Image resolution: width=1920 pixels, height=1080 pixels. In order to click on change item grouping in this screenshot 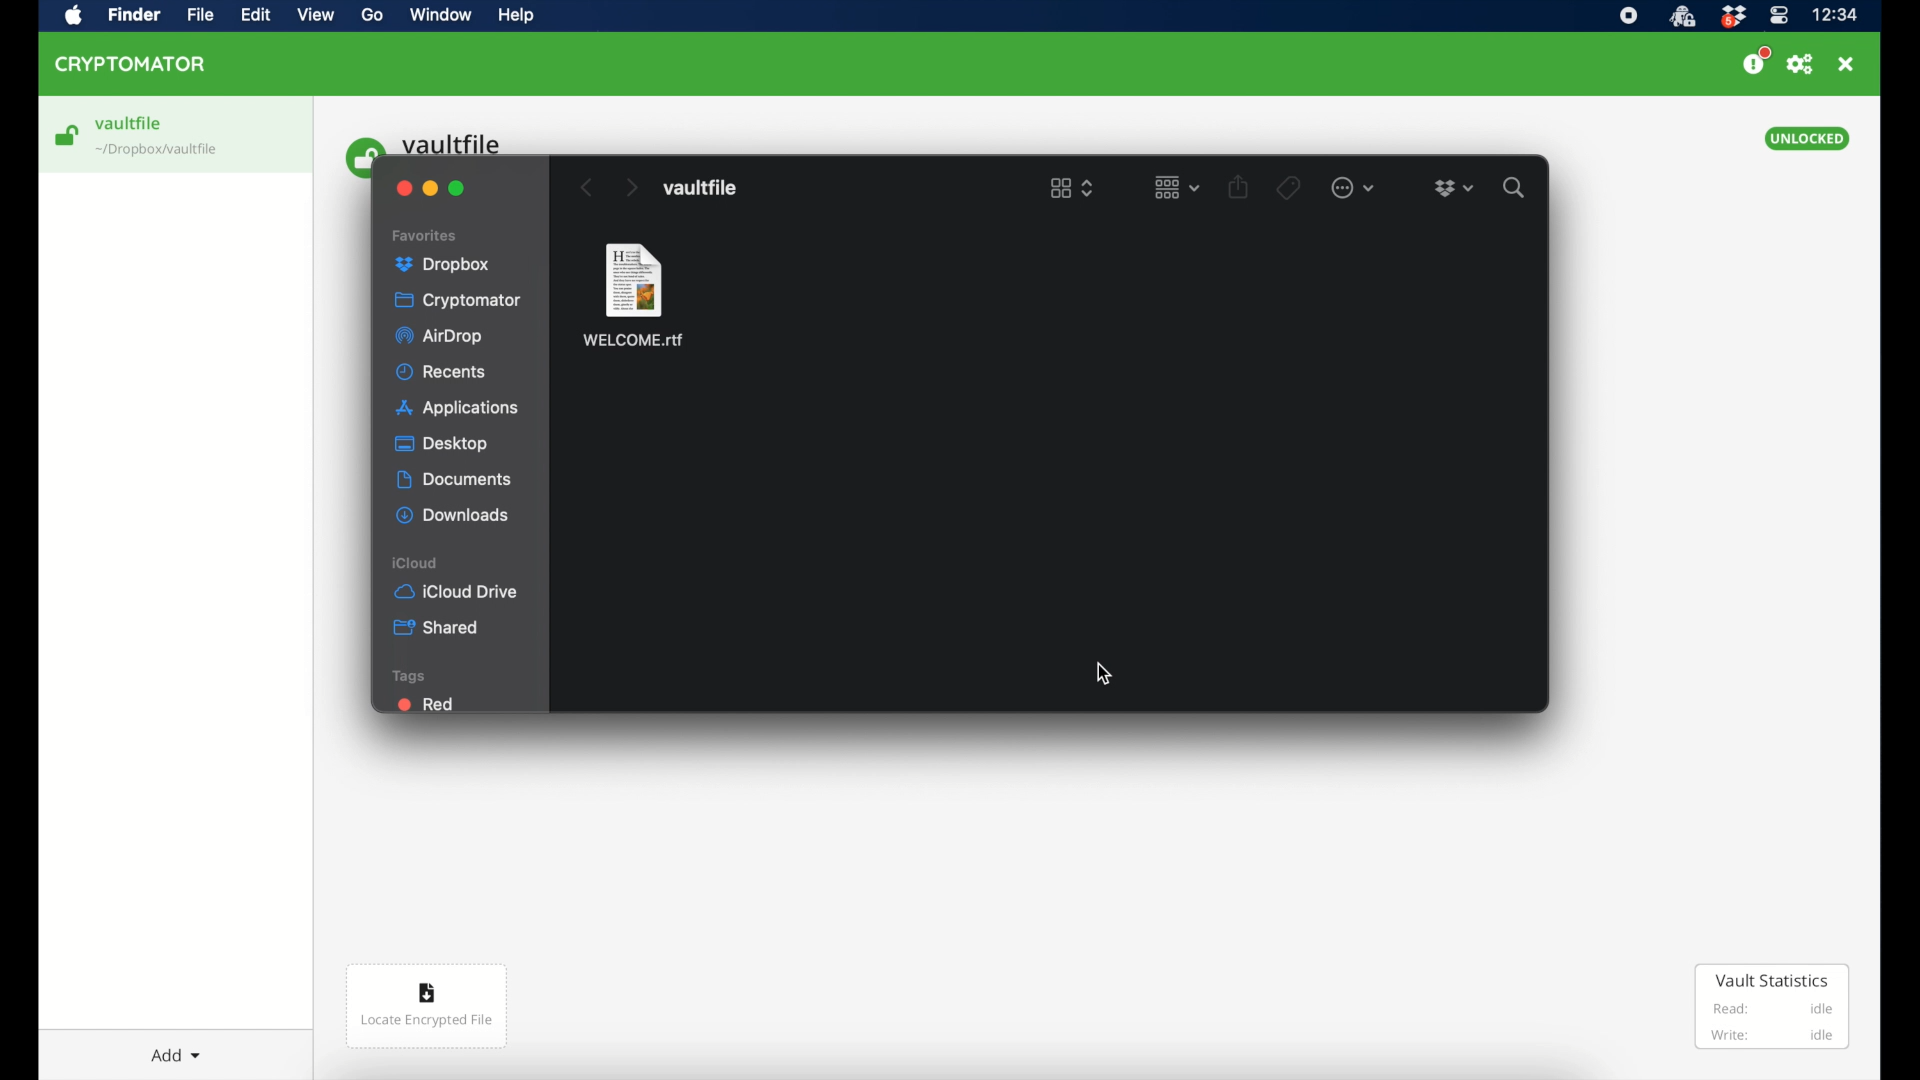, I will do `click(1178, 187)`.